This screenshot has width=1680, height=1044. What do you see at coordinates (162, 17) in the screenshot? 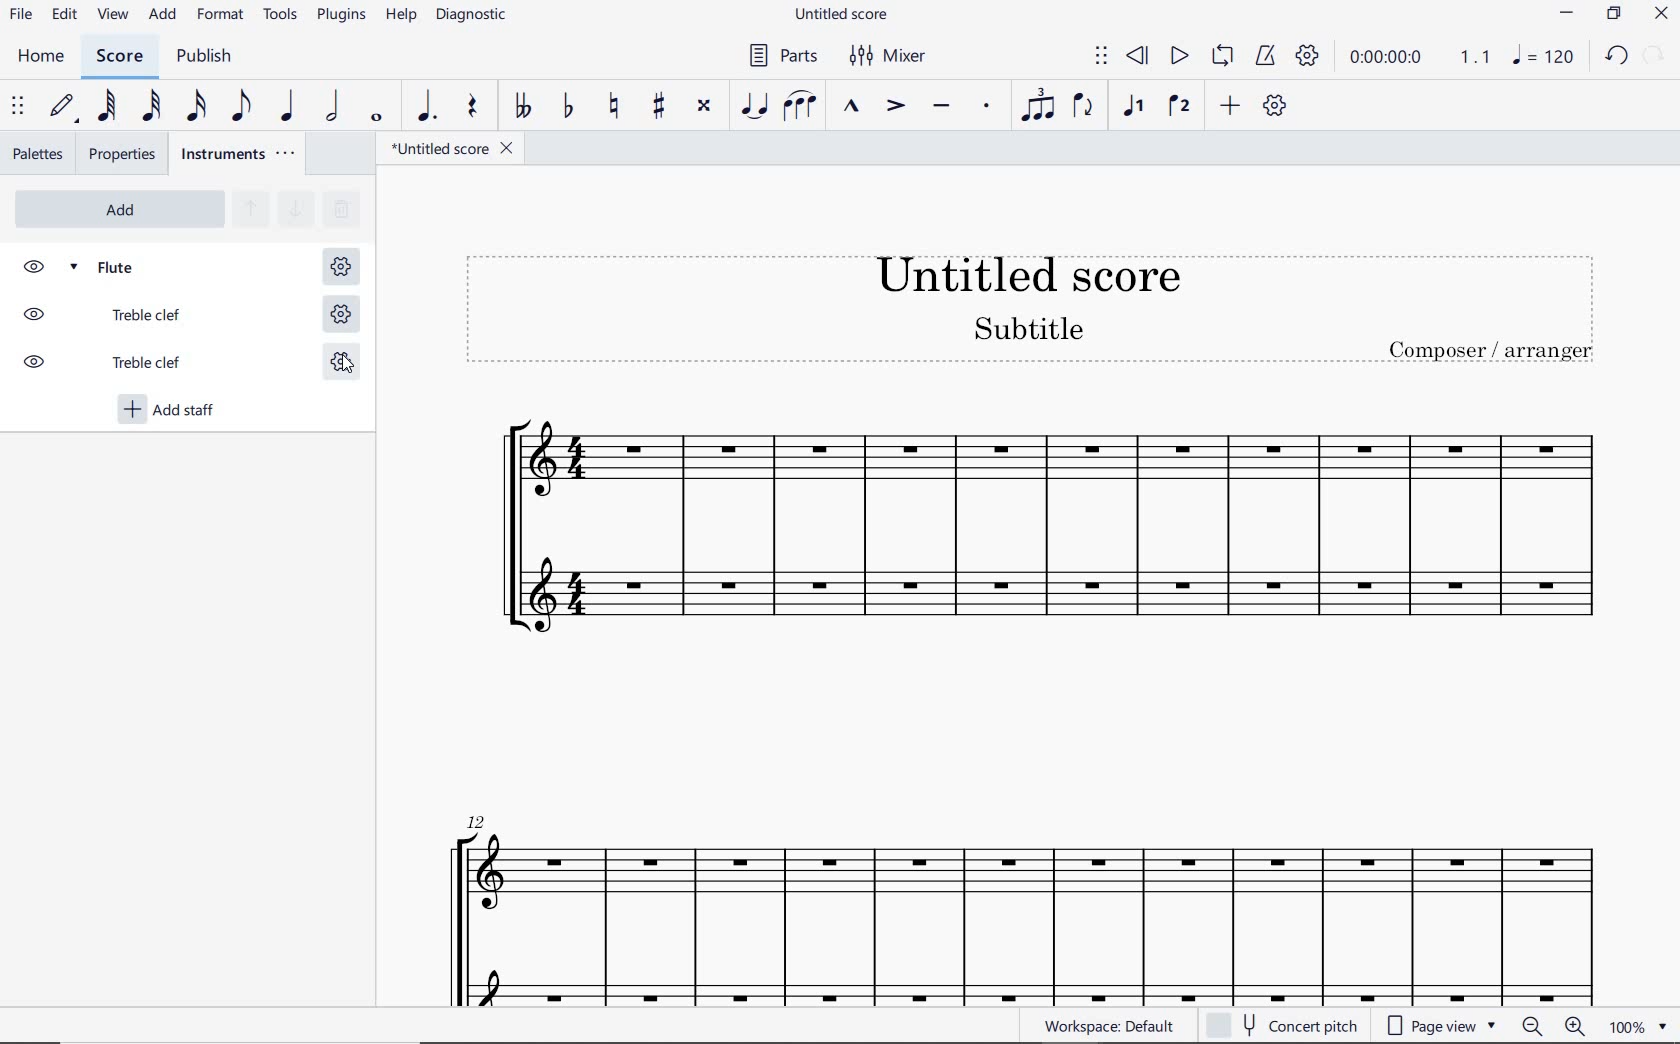
I see `ADD` at bounding box center [162, 17].